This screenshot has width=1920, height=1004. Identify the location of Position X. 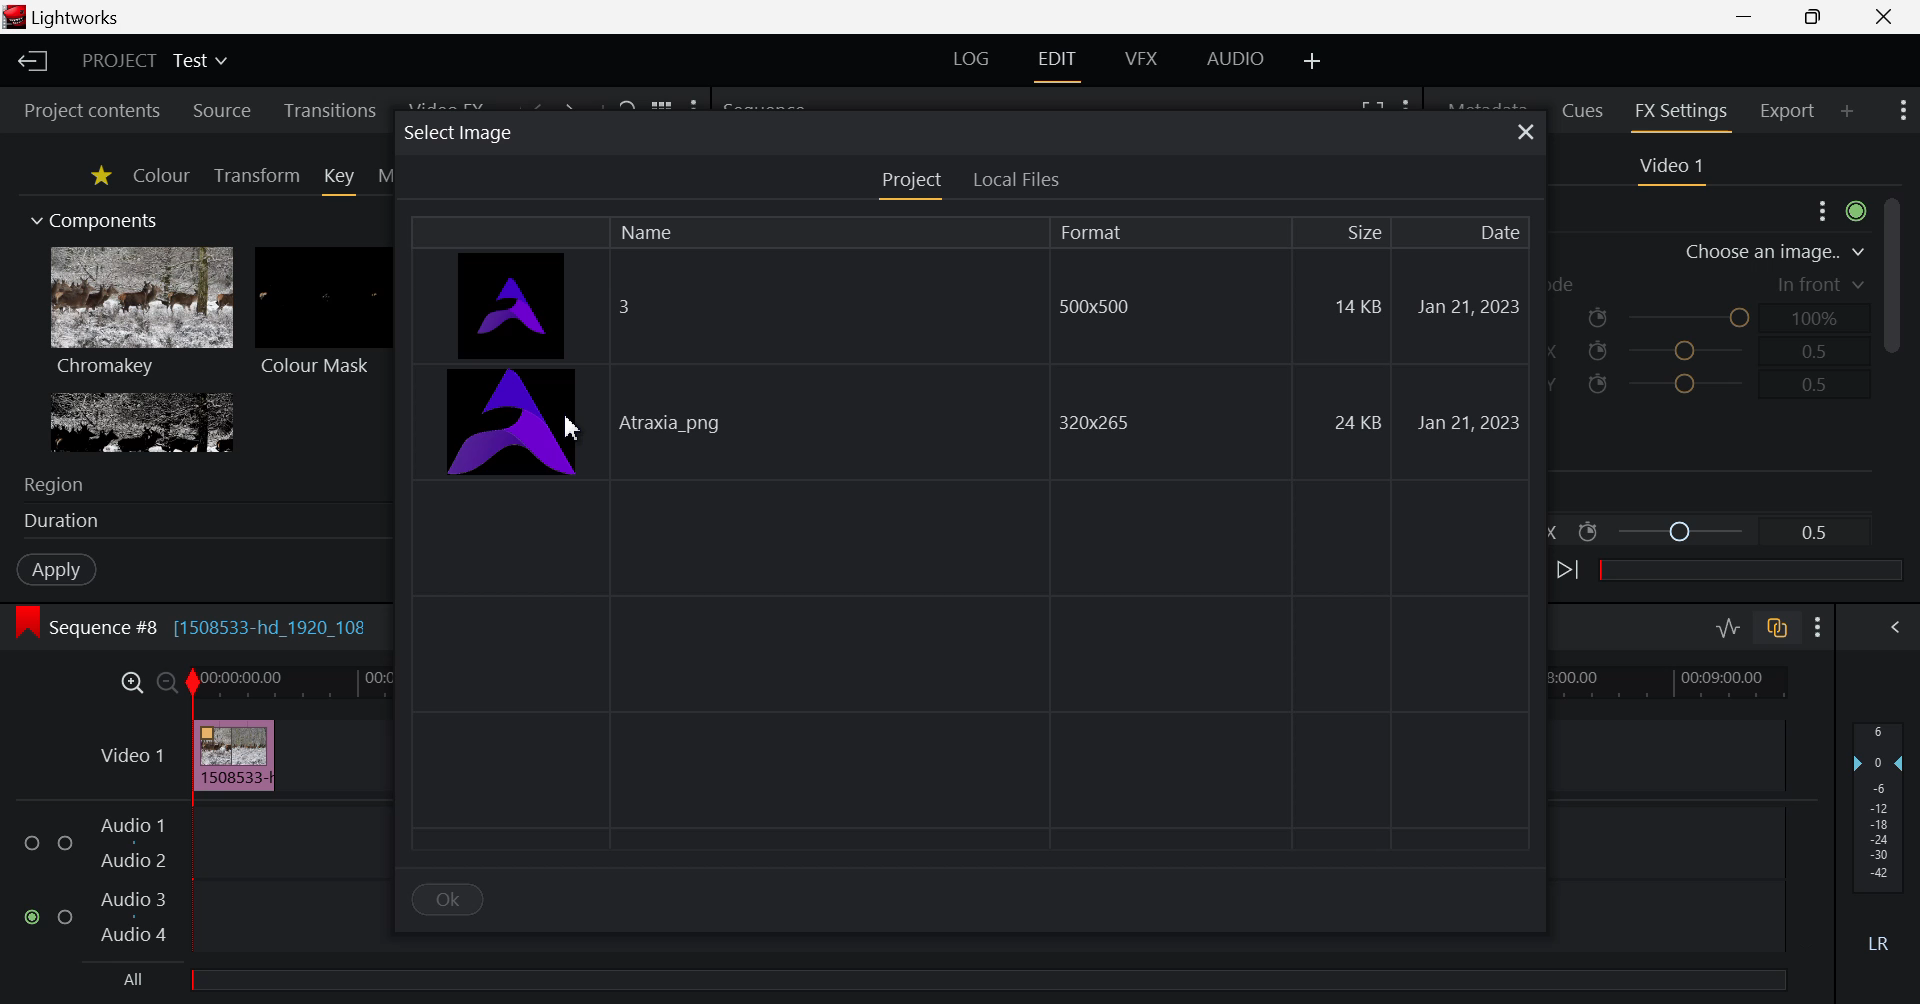
(1690, 353).